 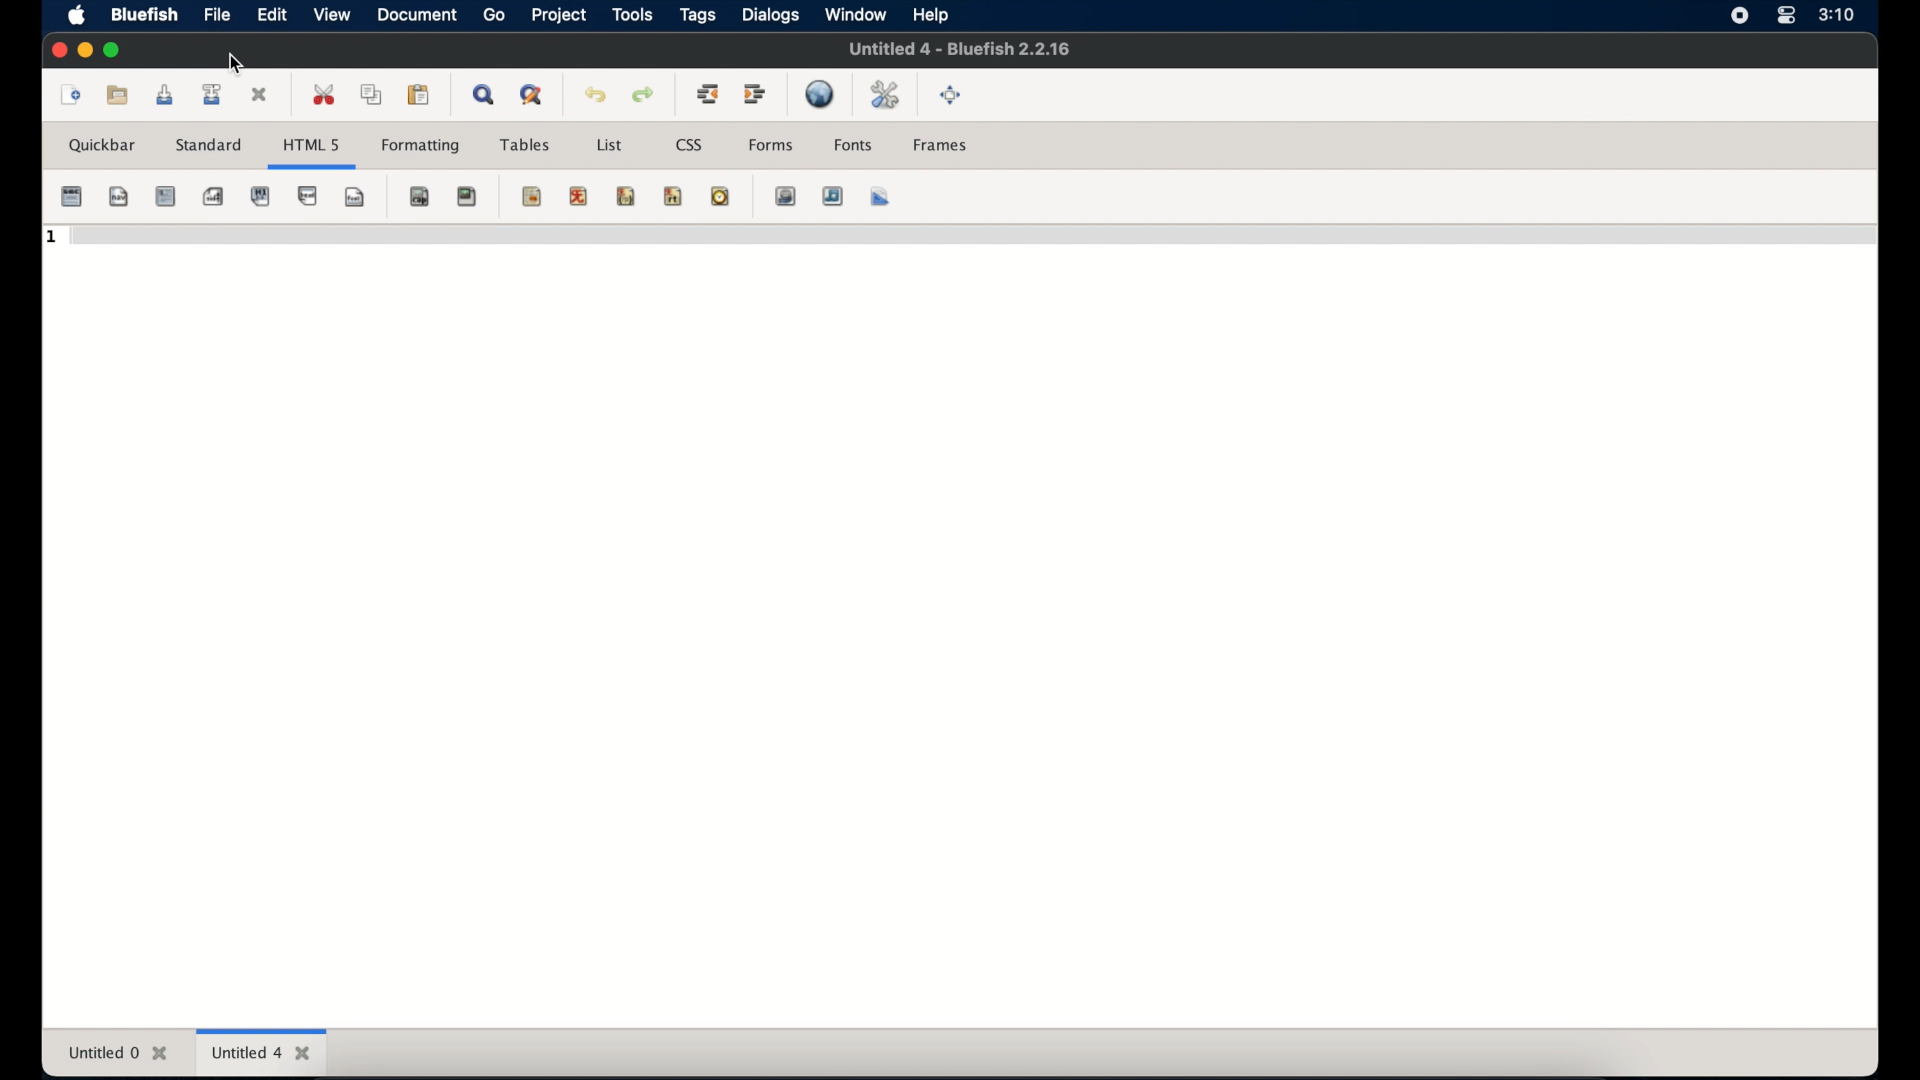 I want to click on show find bar, so click(x=486, y=94).